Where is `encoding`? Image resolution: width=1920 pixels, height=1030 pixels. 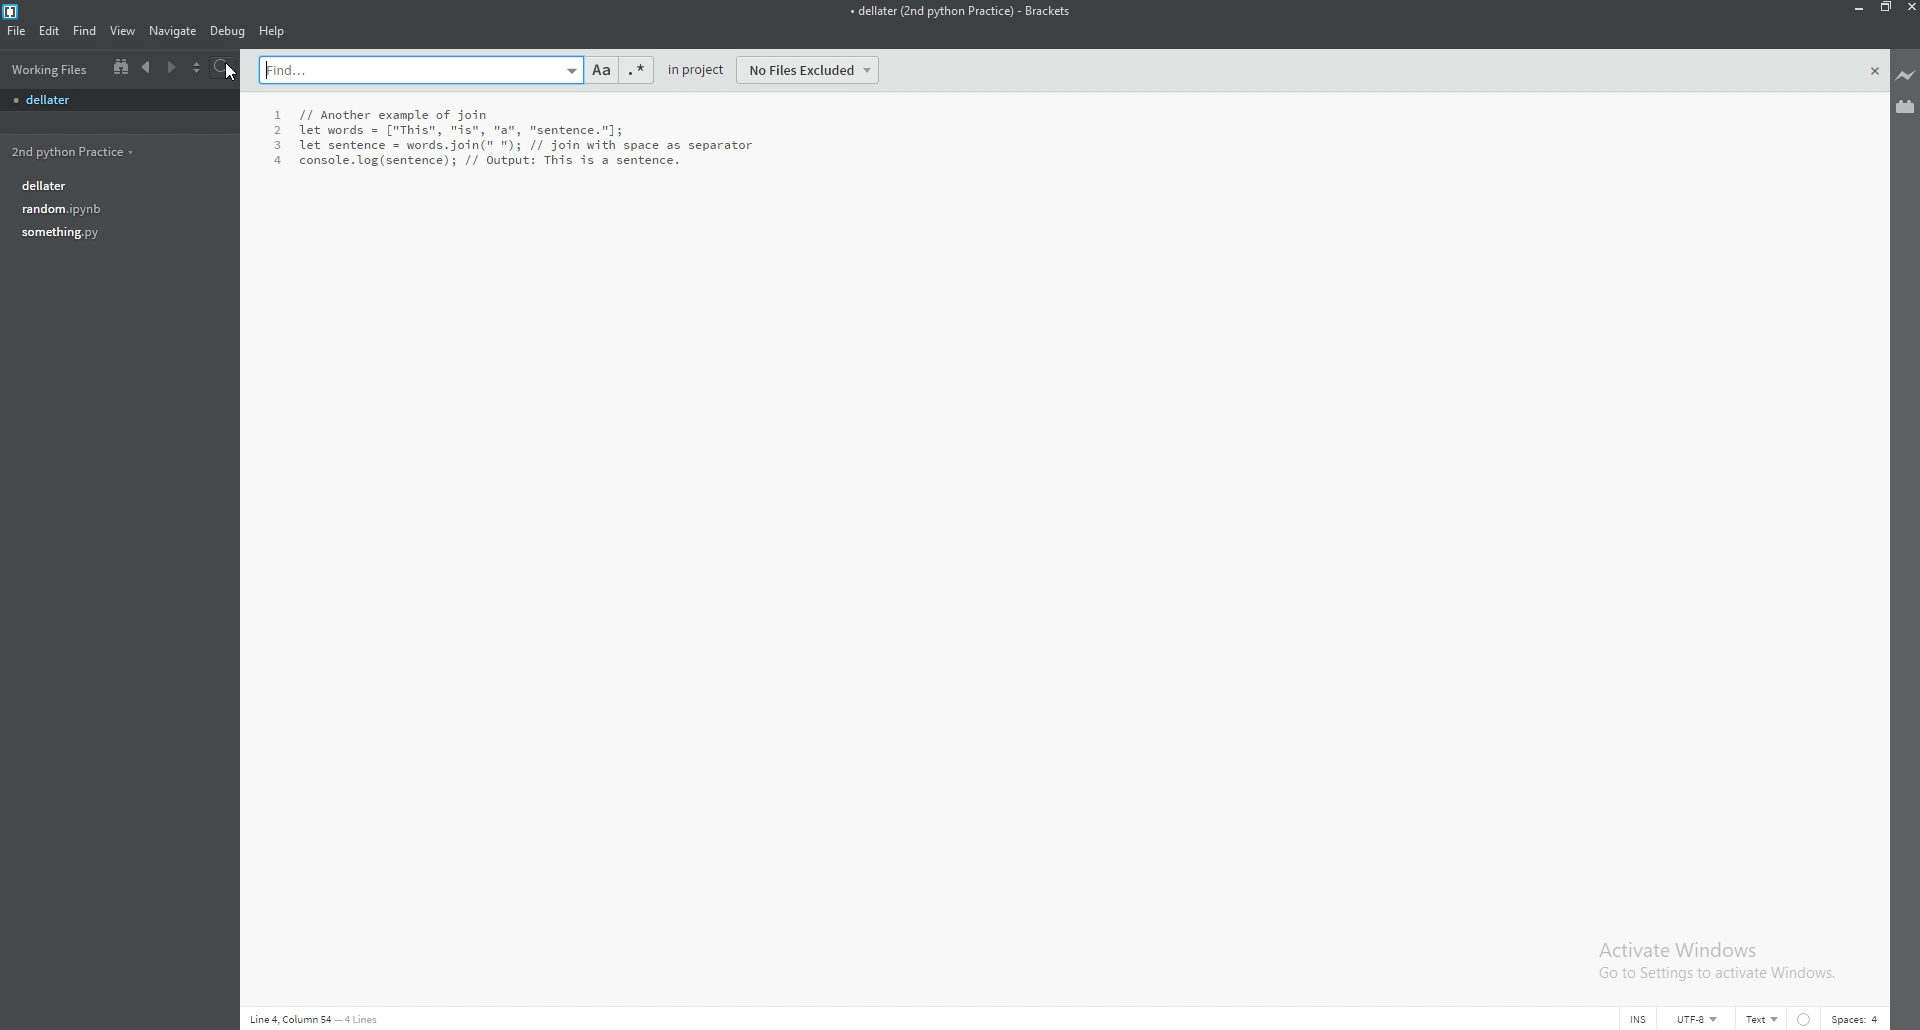
encoding is located at coordinates (1698, 1018).